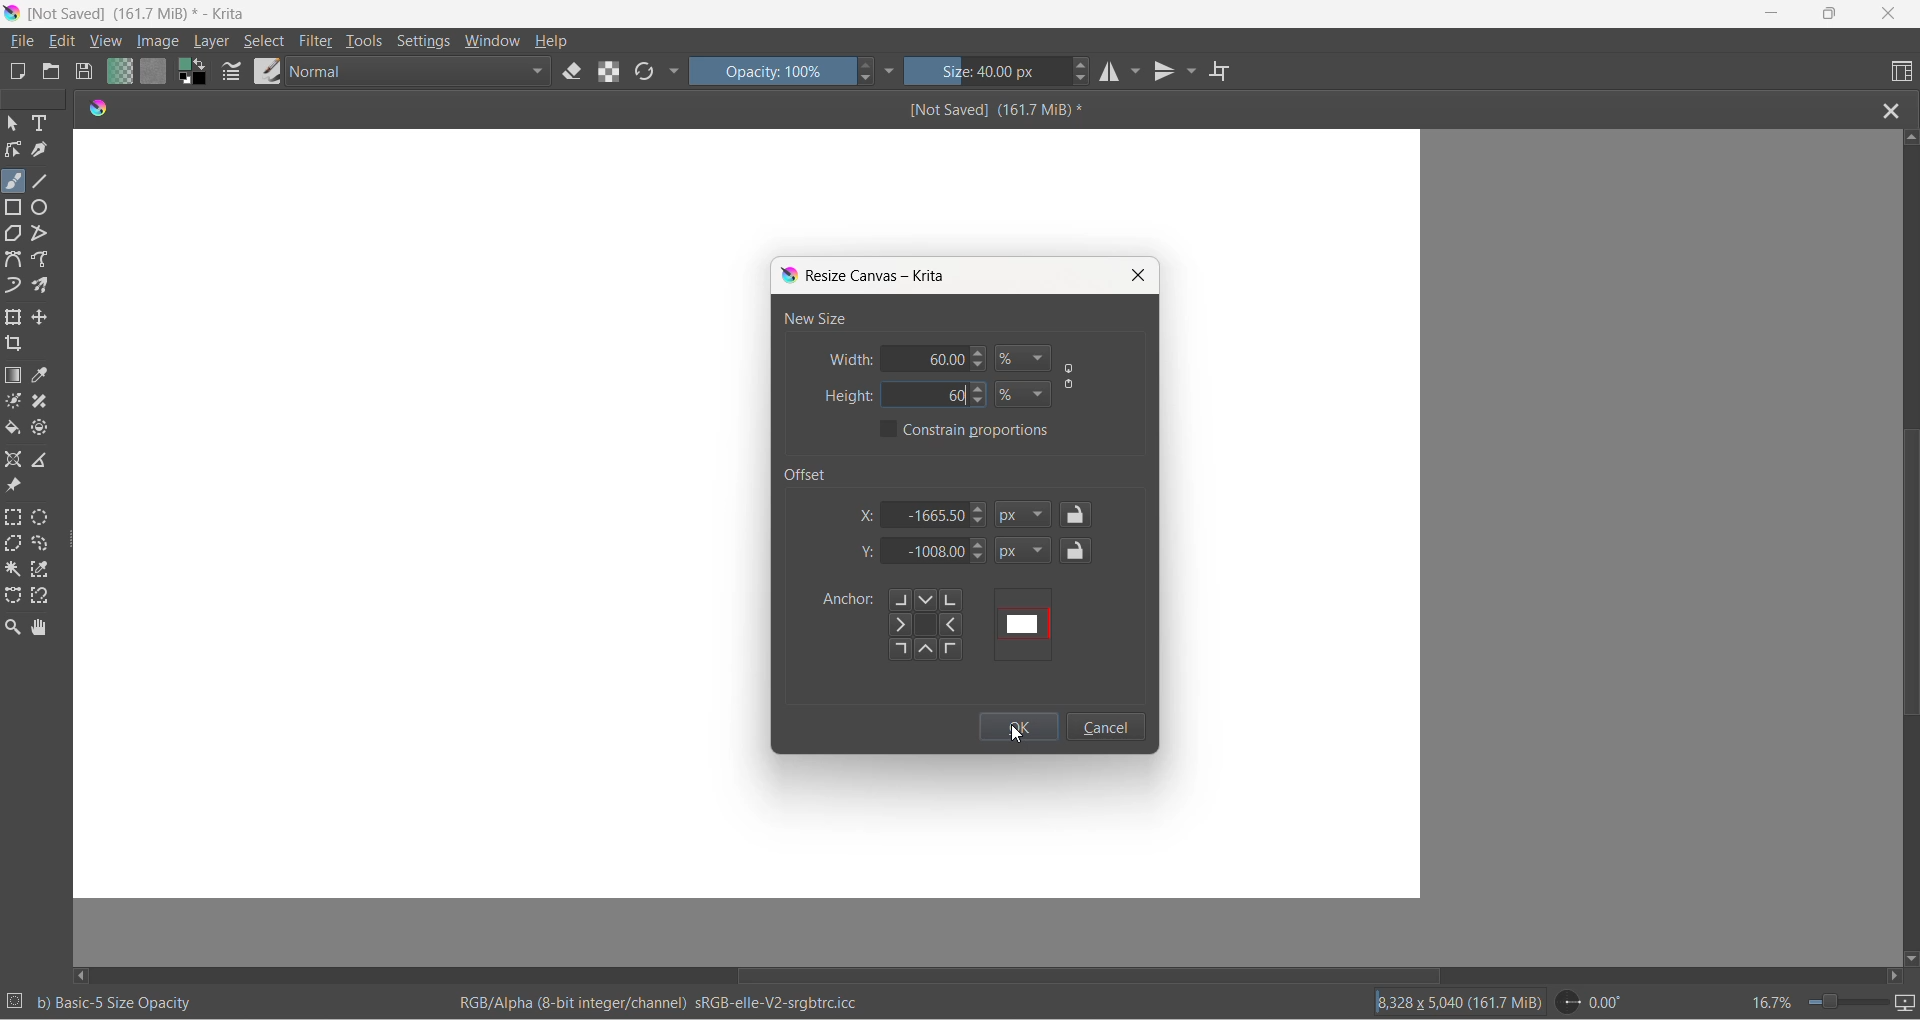 This screenshot has height=1020, width=1920. Describe the element at coordinates (869, 276) in the screenshot. I see `resize canvas dialog box` at that location.